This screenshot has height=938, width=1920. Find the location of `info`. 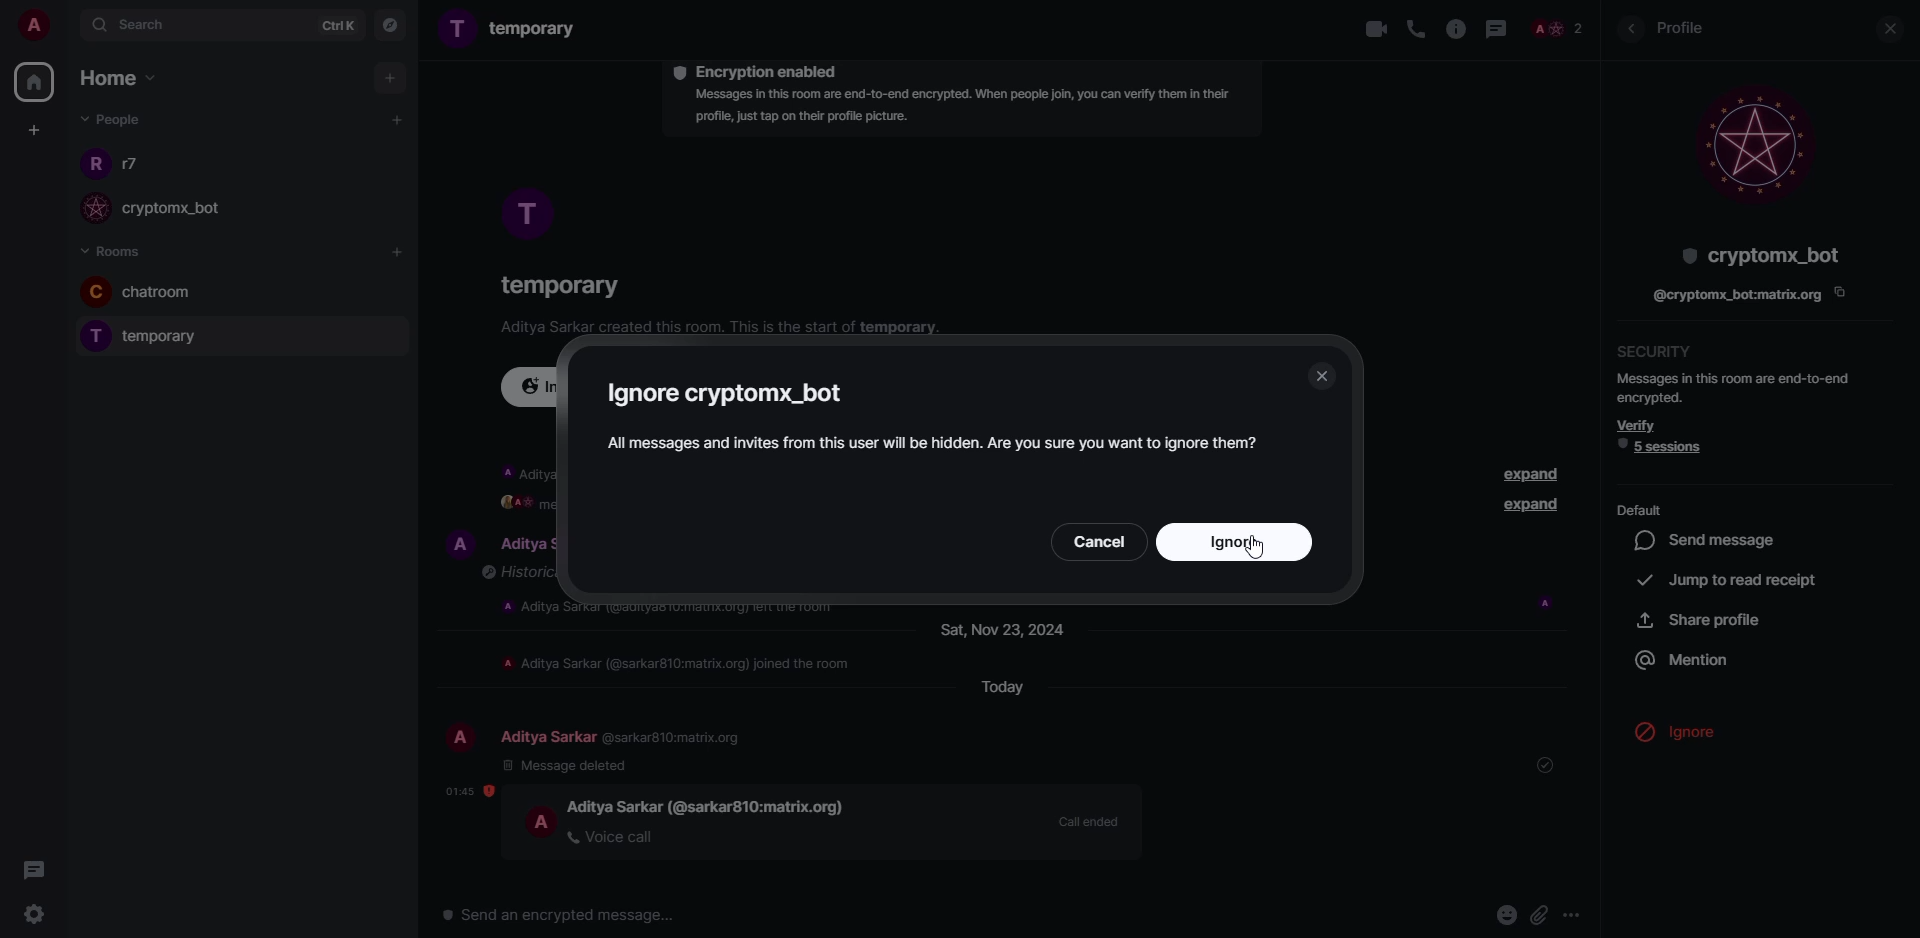

info is located at coordinates (957, 109).